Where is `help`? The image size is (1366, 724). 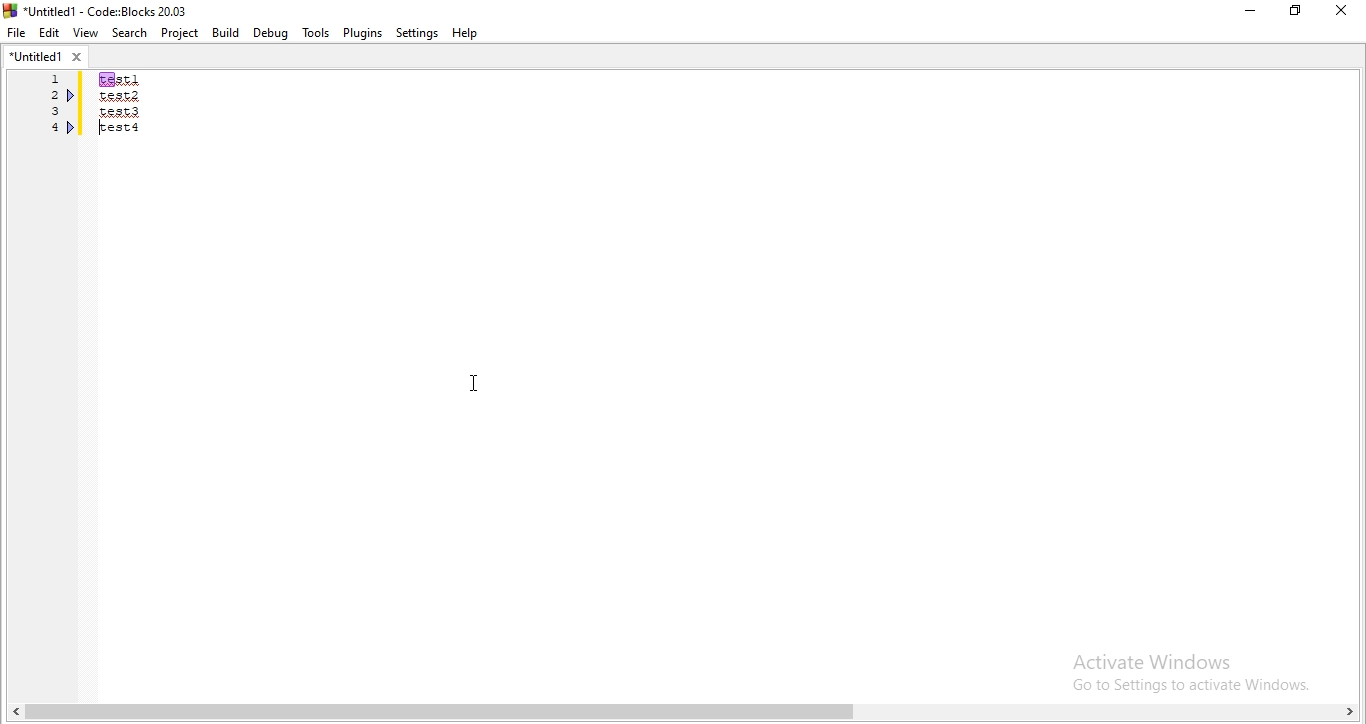
help is located at coordinates (467, 33).